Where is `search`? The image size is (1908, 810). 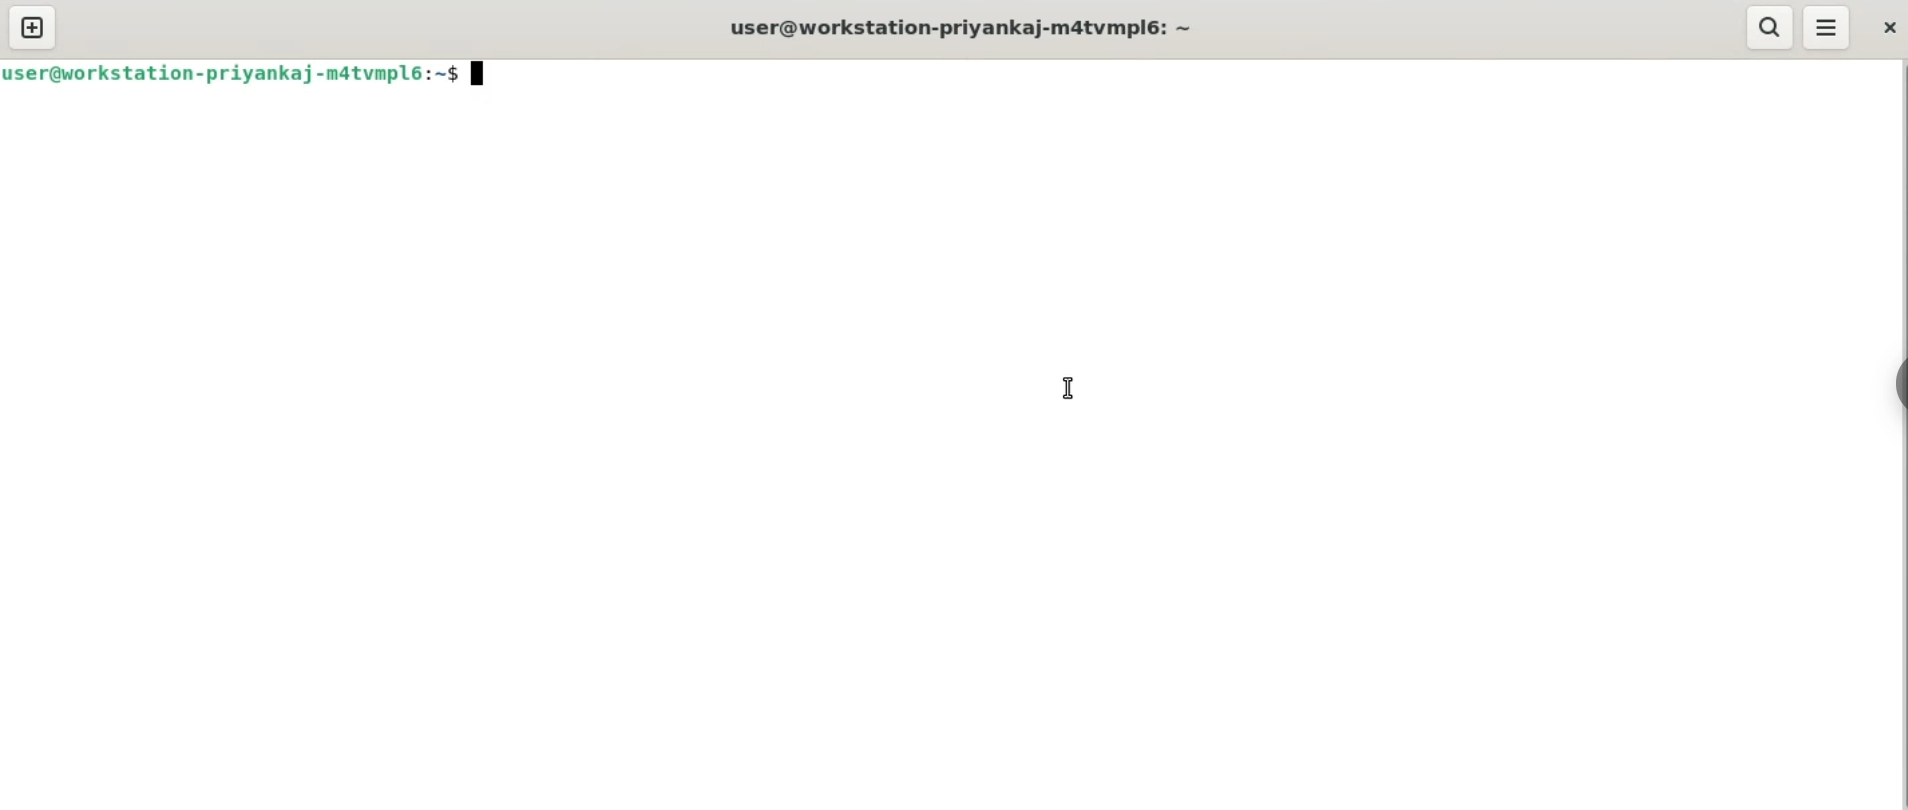 search is located at coordinates (1769, 27).